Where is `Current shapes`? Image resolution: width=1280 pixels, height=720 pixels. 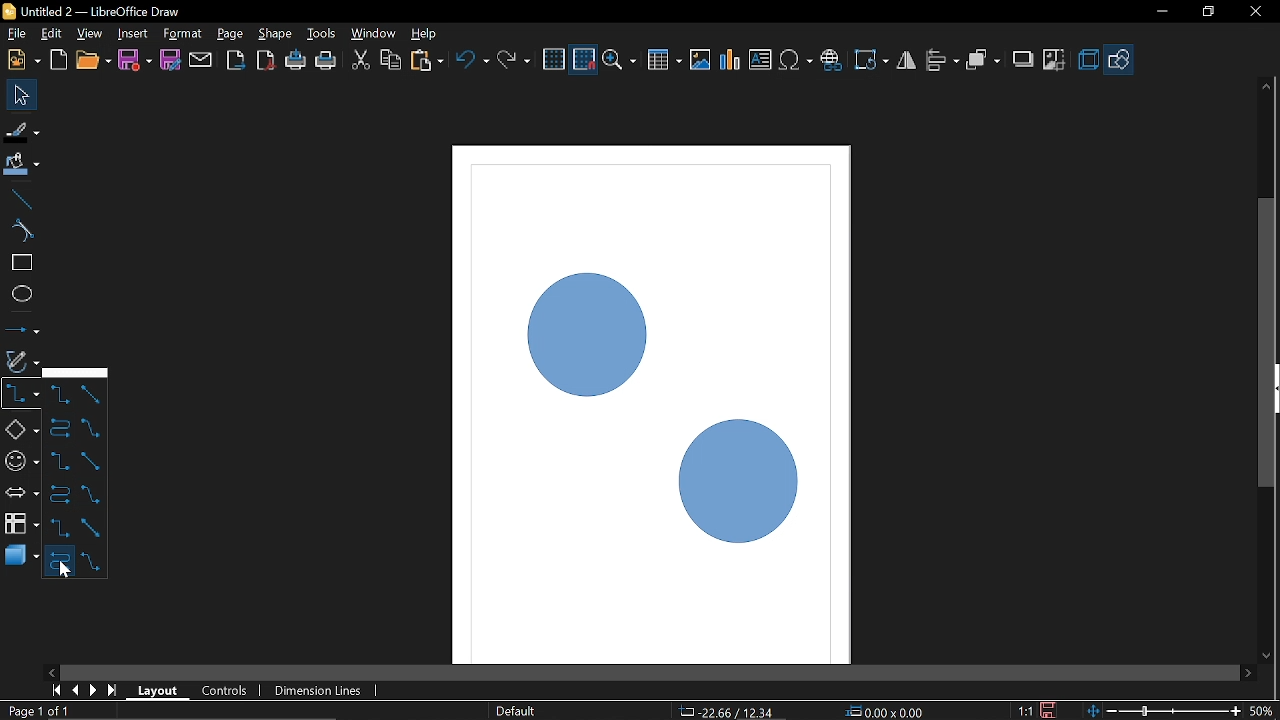
Current shapes is located at coordinates (654, 407).